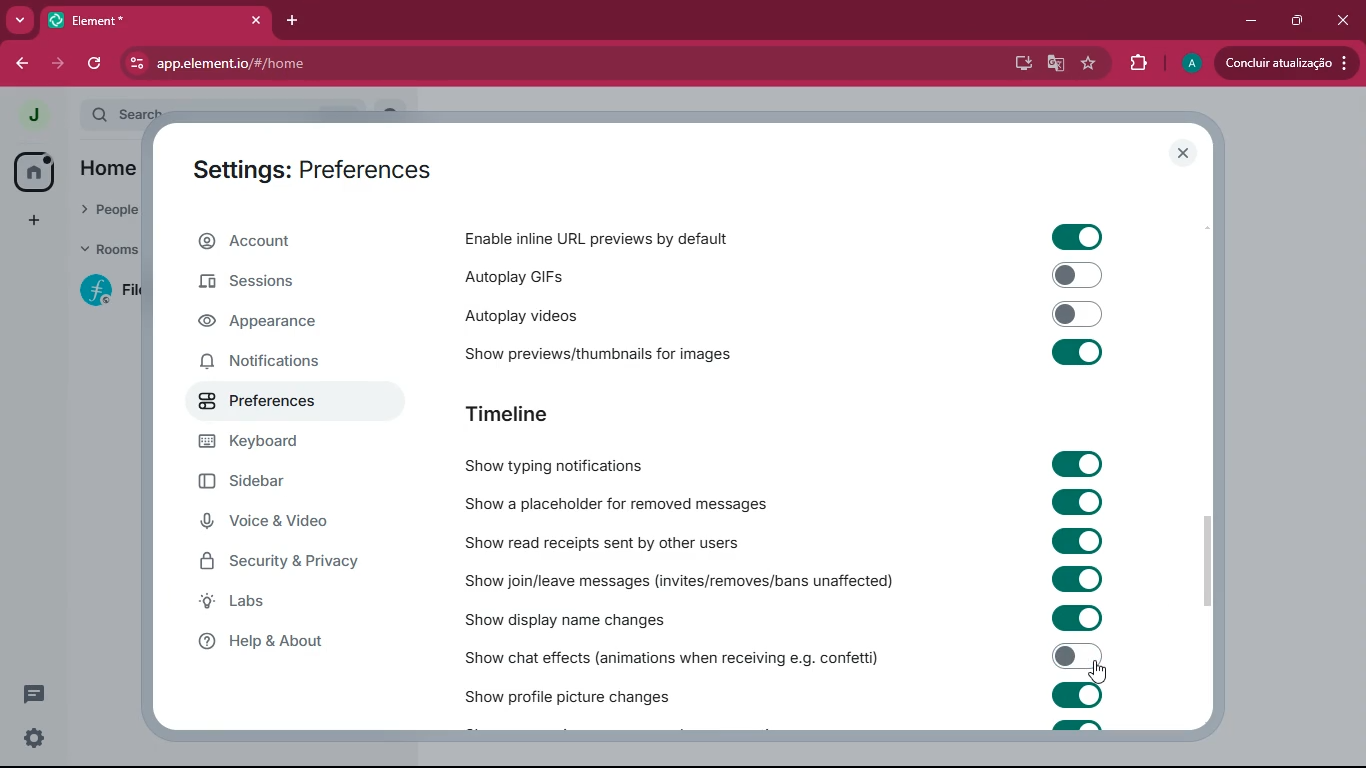  I want to click on home, so click(108, 170).